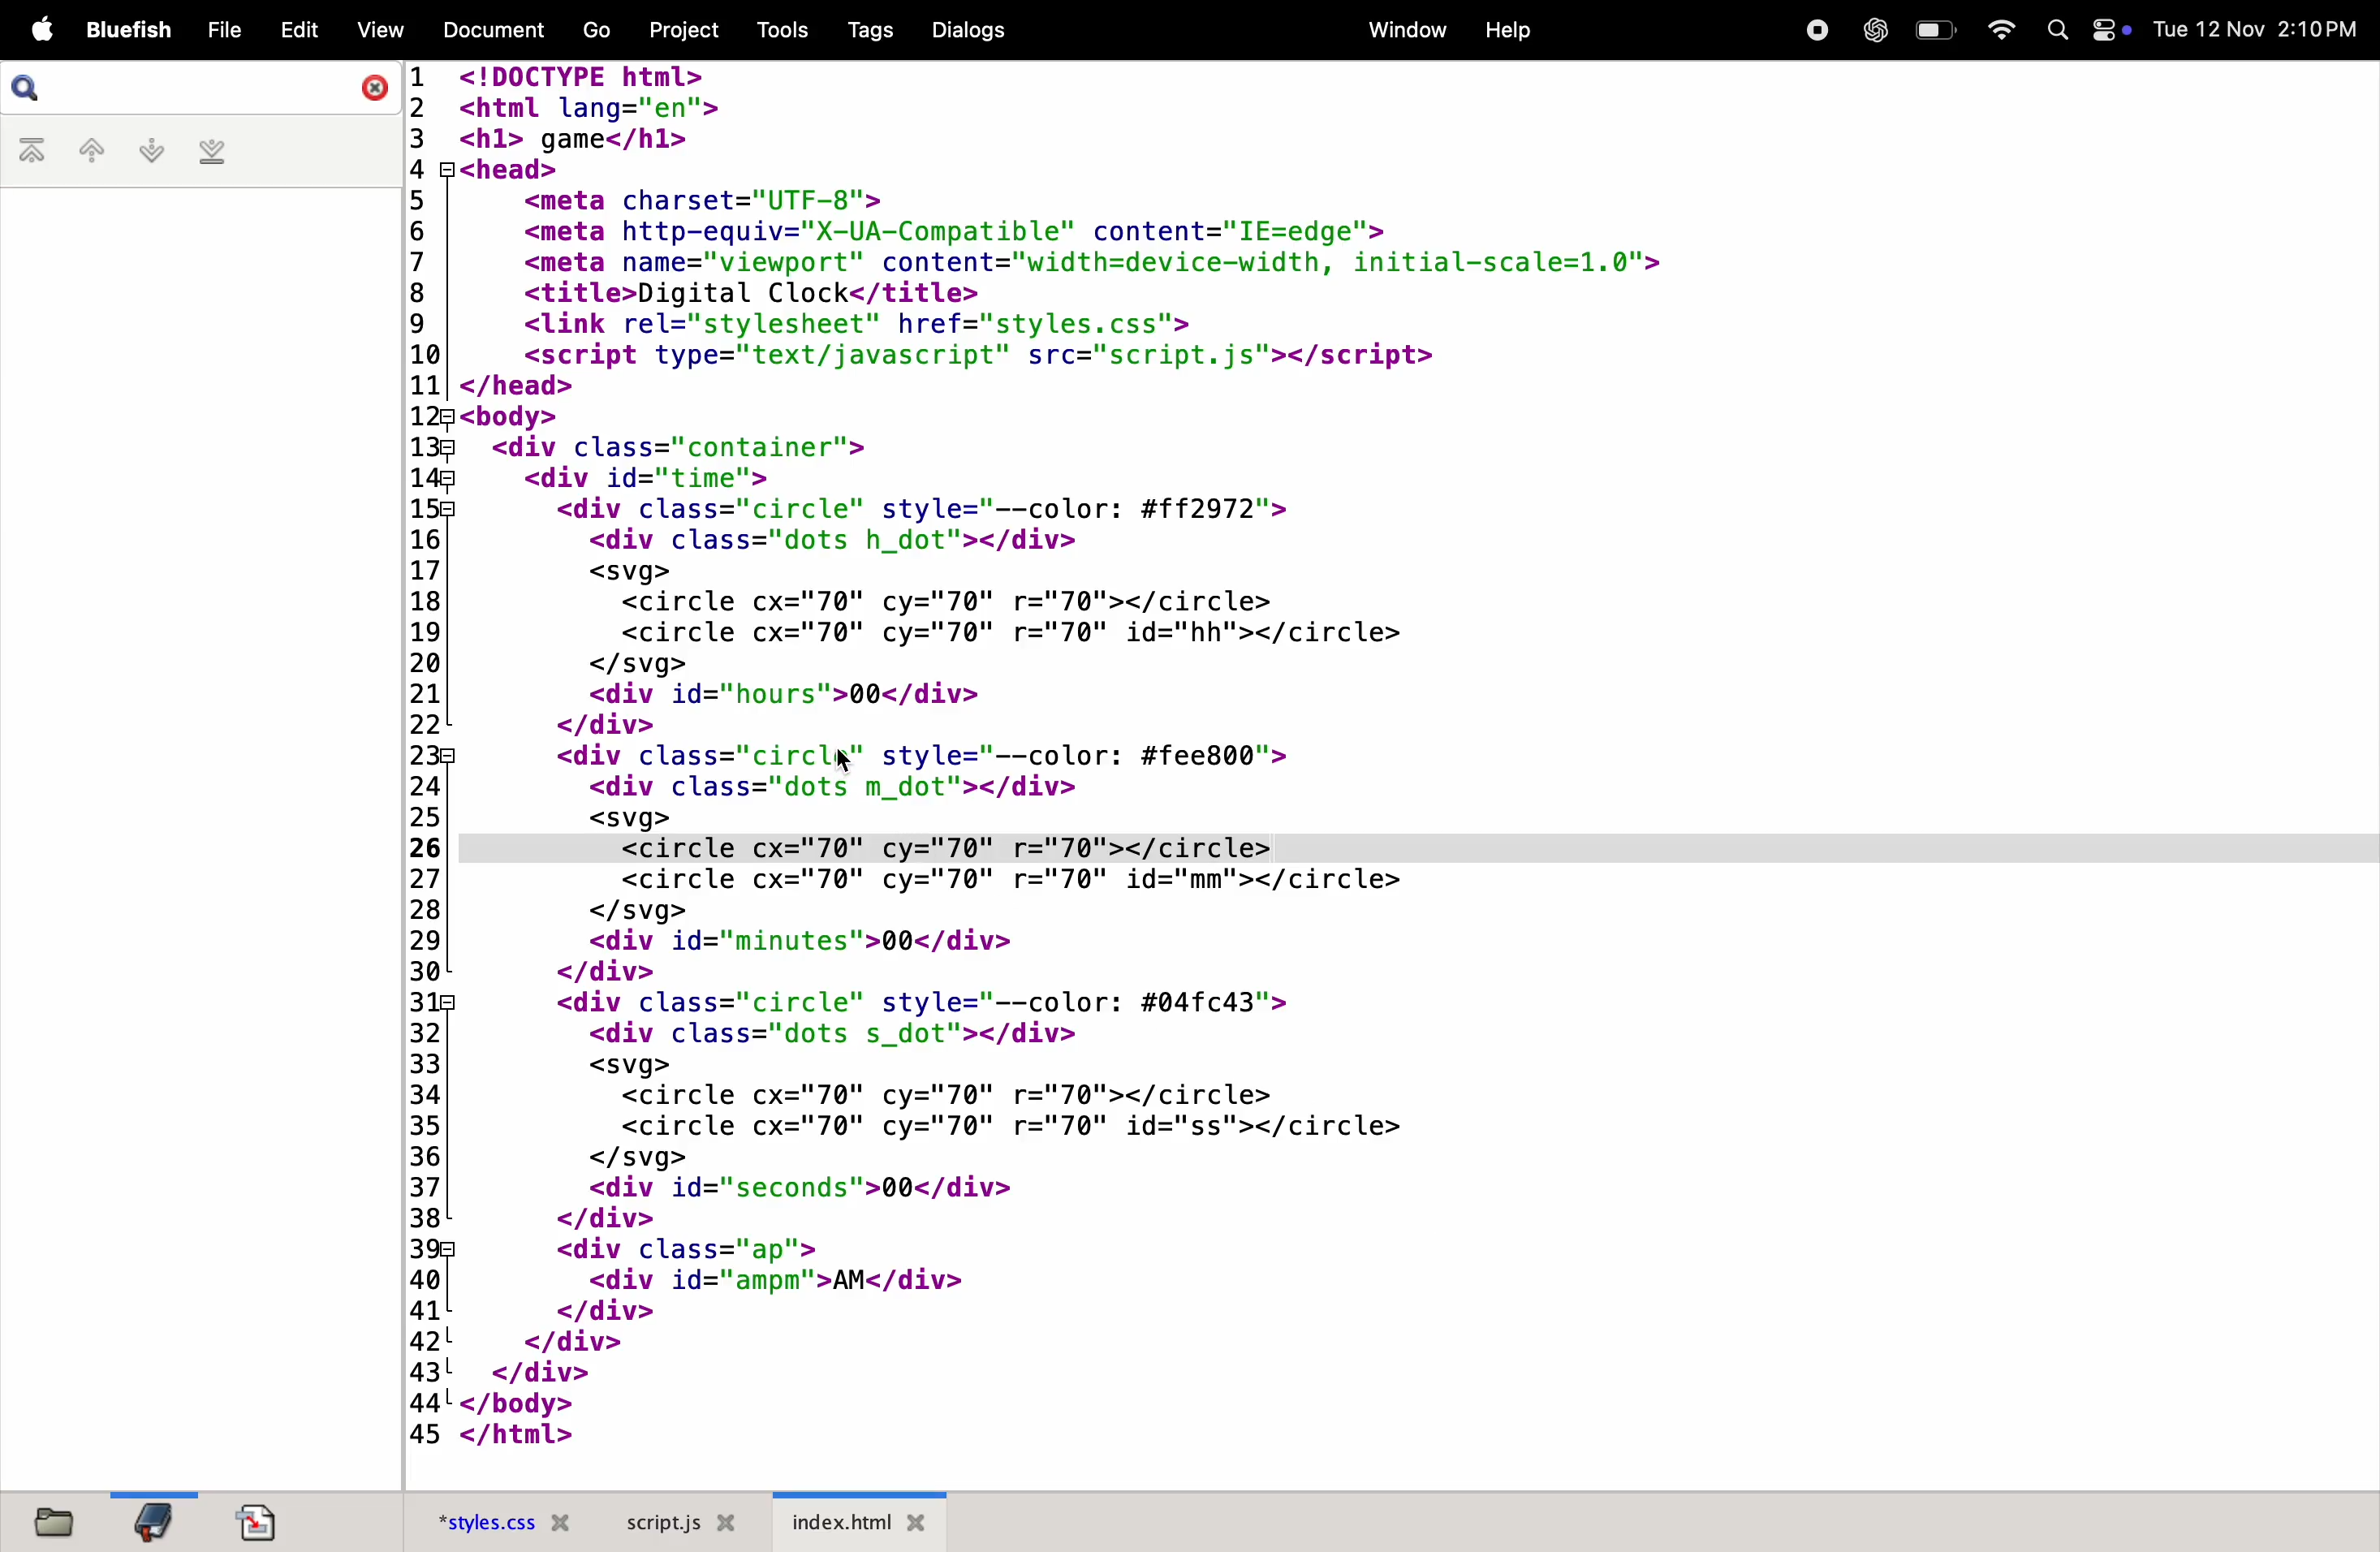 The width and height of the screenshot is (2380, 1552). Describe the element at coordinates (860, 1523) in the screenshot. I see `index.html` at that location.